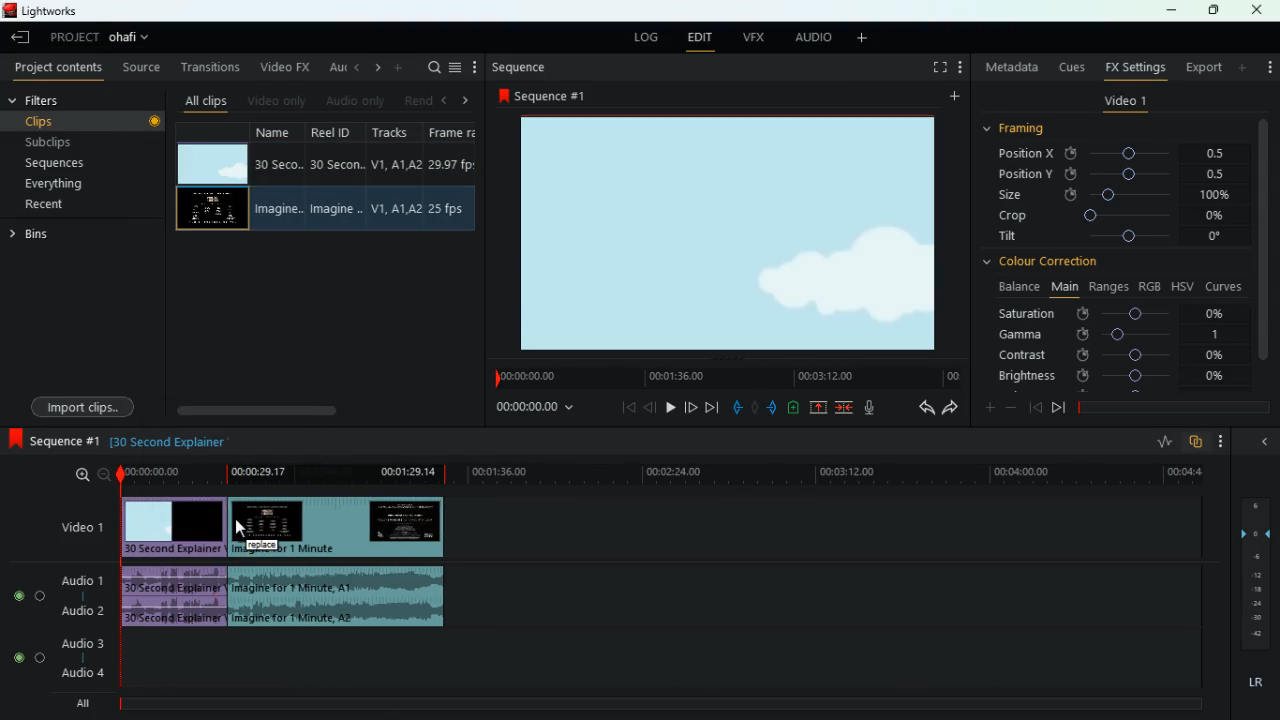 This screenshot has height=720, width=1280. Describe the element at coordinates (813, 38) in the screenshot. I see `audio` at that location.